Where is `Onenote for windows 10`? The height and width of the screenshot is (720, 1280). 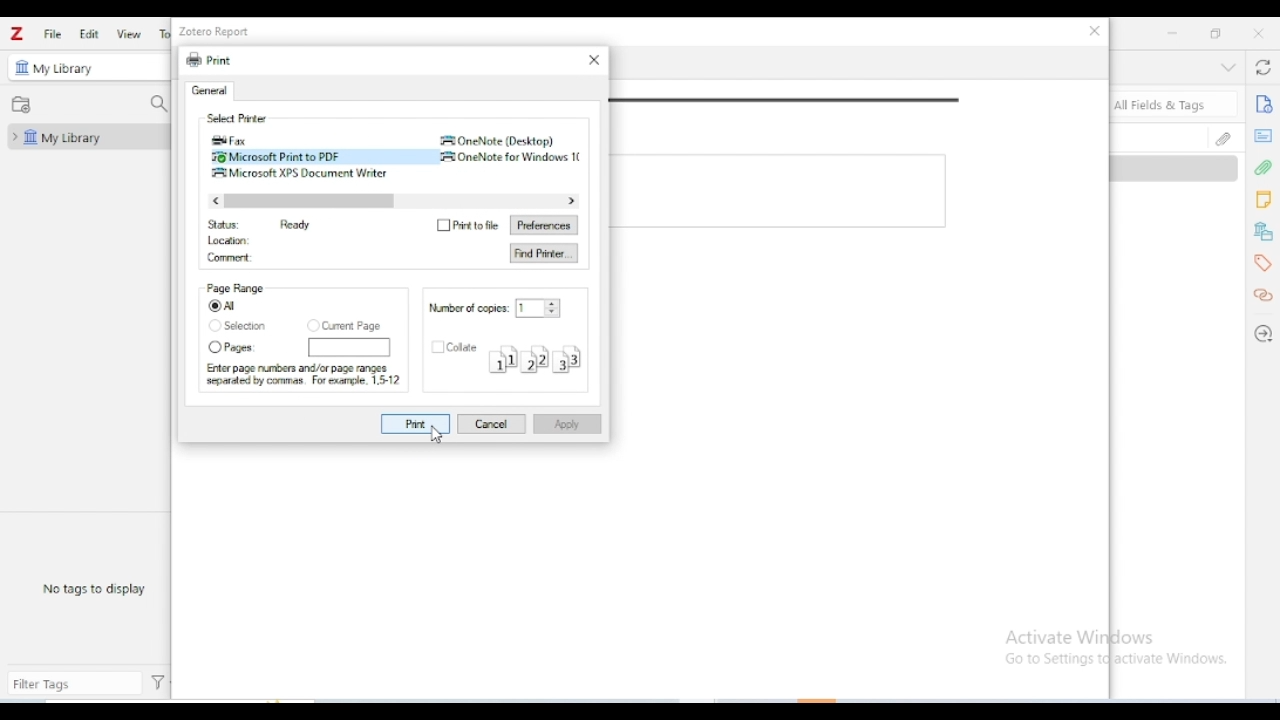 Onenote for windows 10 is located at coordinates (511, 157).